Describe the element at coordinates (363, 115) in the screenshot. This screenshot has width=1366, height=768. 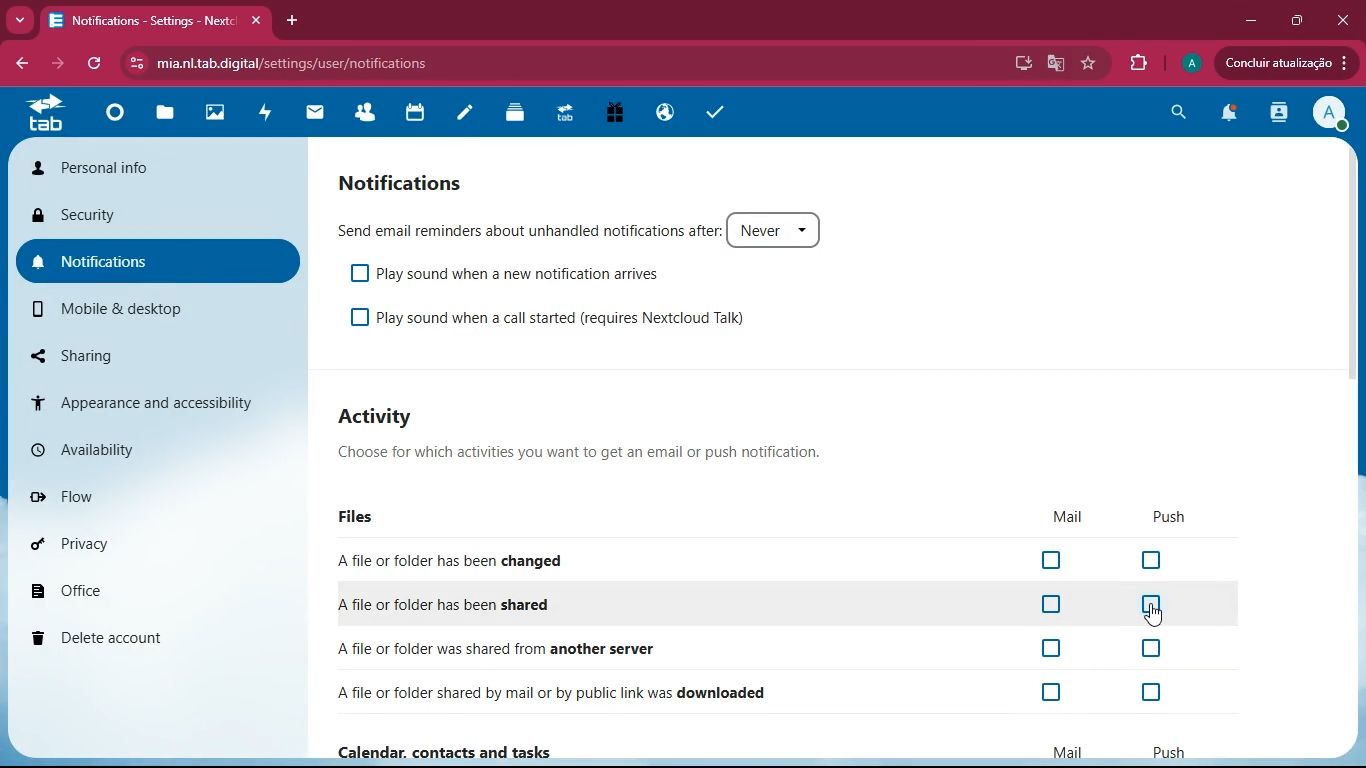
I see `friends` at that location.